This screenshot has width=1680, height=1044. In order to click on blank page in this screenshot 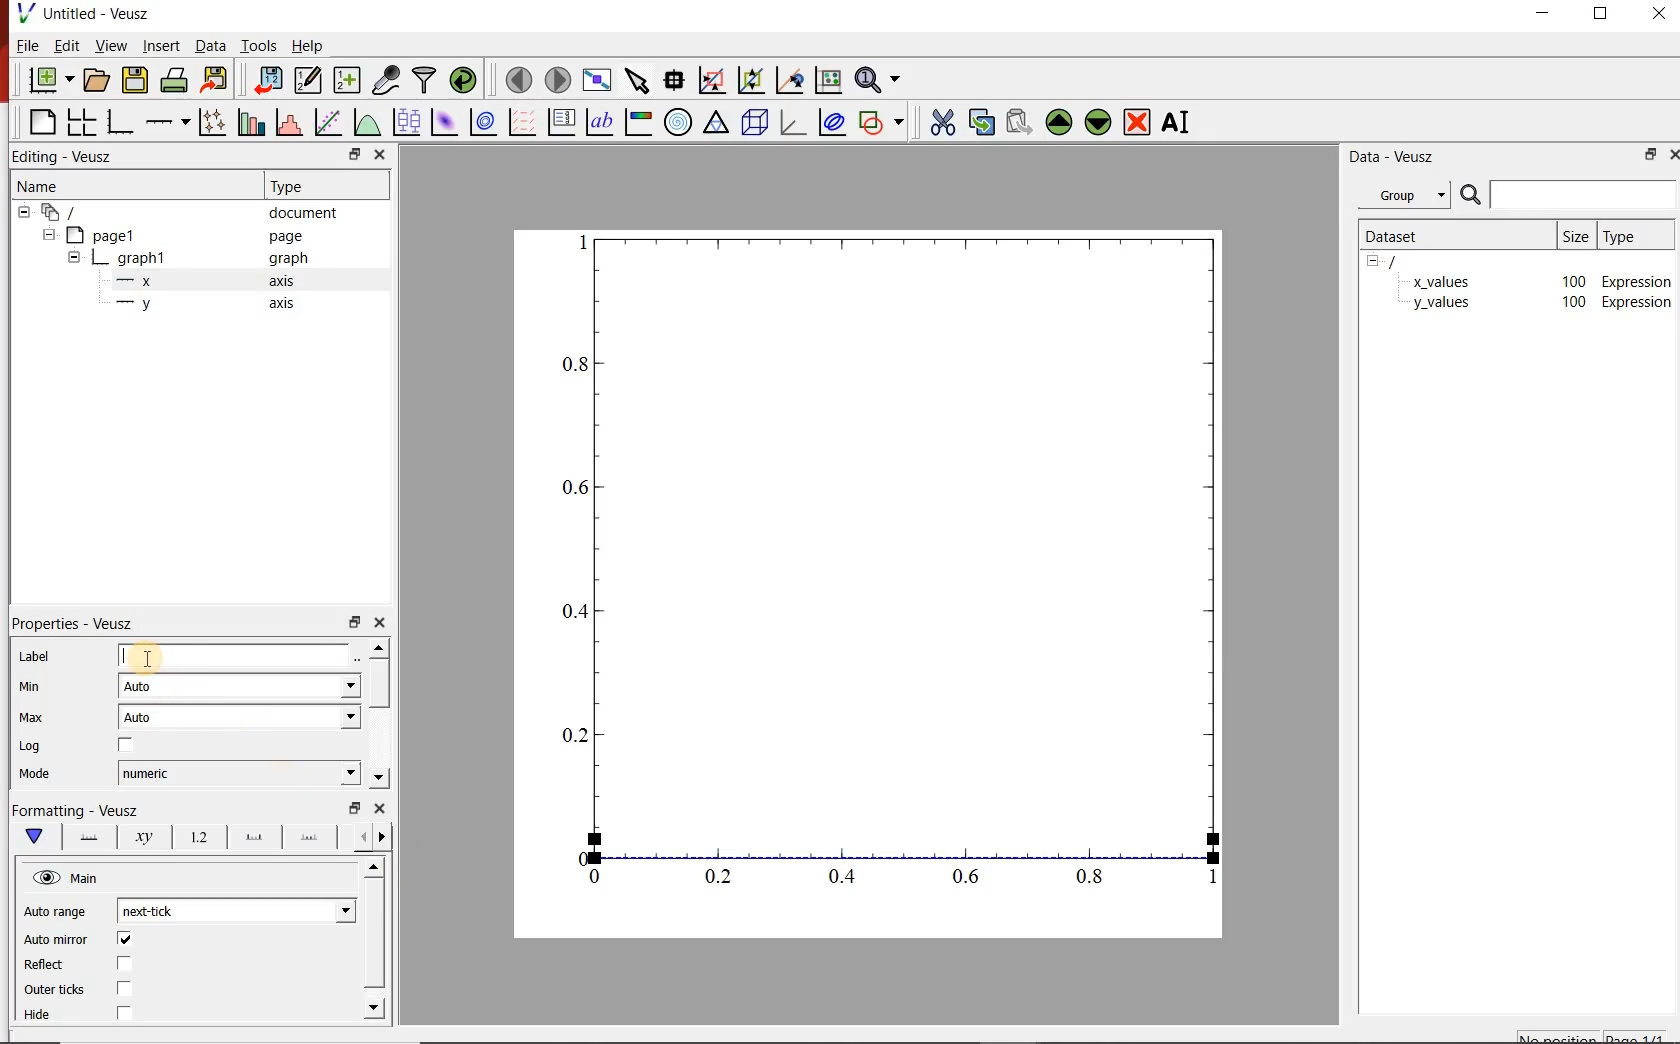, I will do `click(42, 122)`.